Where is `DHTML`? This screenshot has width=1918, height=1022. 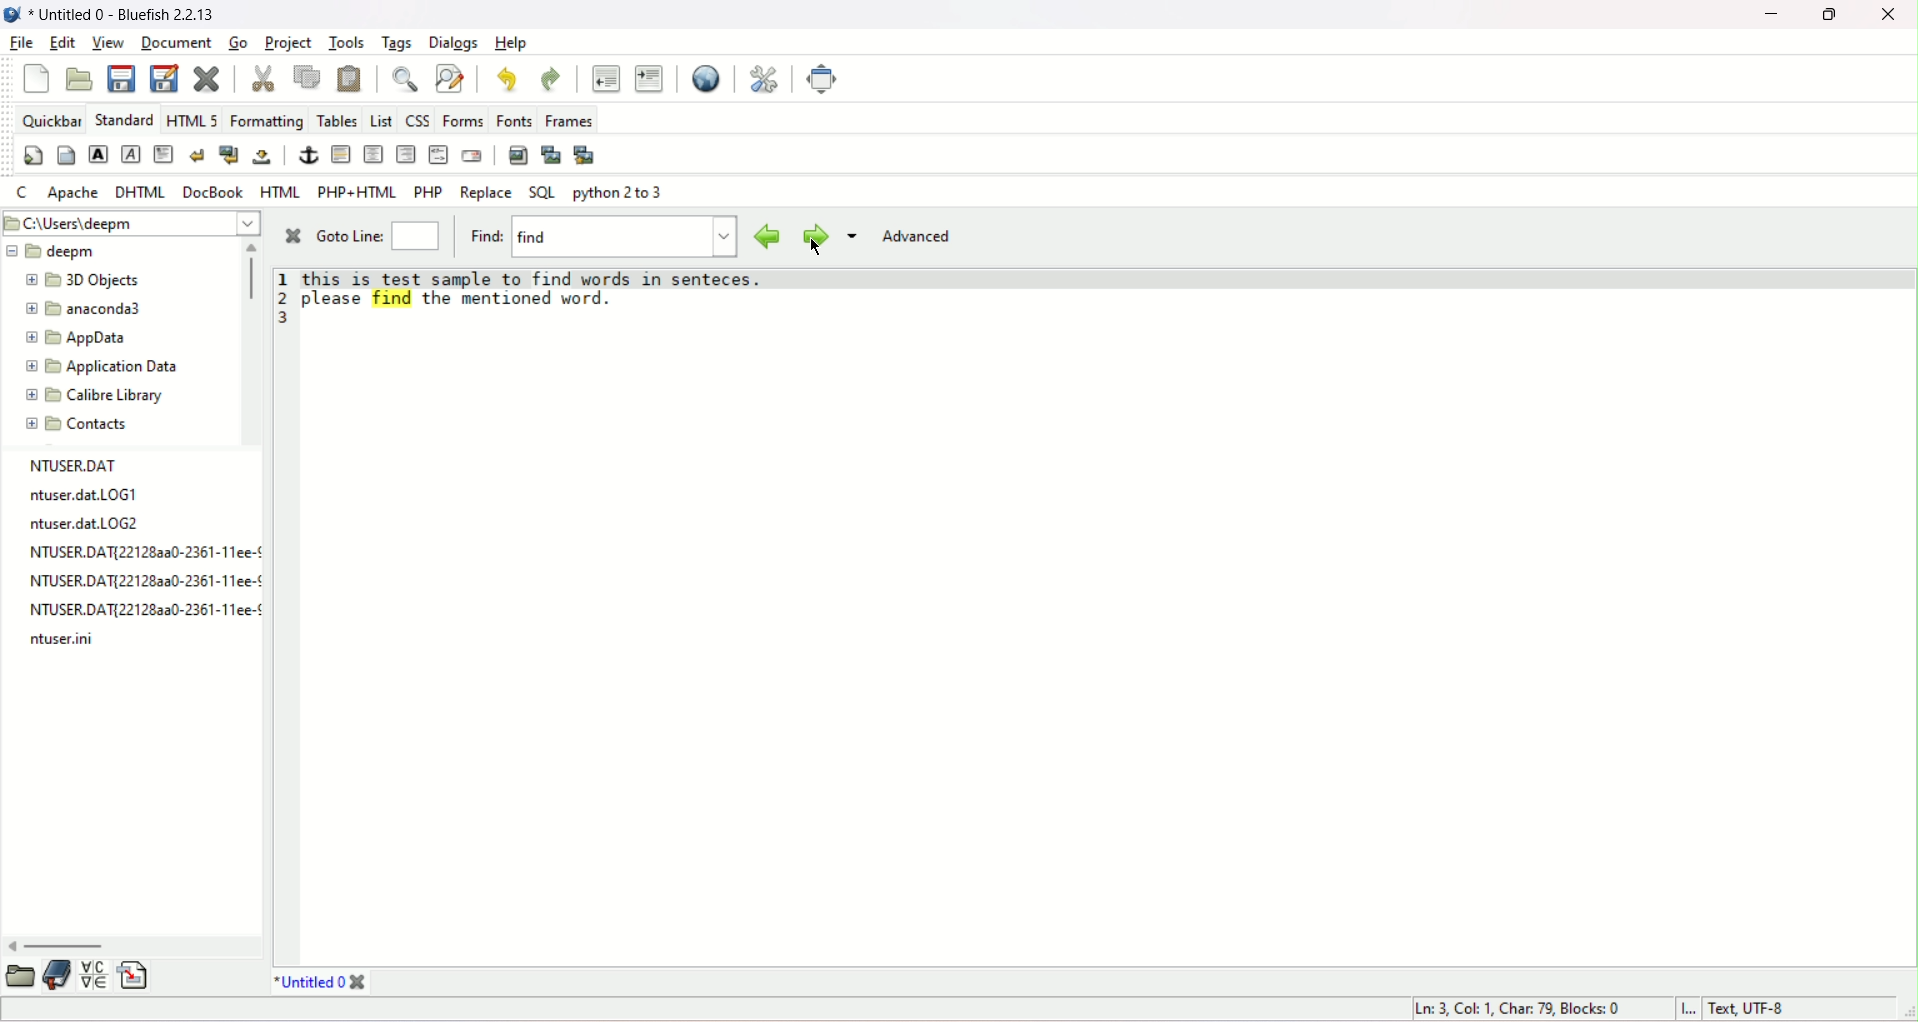 DHTML is located at coordinates (141, 192).